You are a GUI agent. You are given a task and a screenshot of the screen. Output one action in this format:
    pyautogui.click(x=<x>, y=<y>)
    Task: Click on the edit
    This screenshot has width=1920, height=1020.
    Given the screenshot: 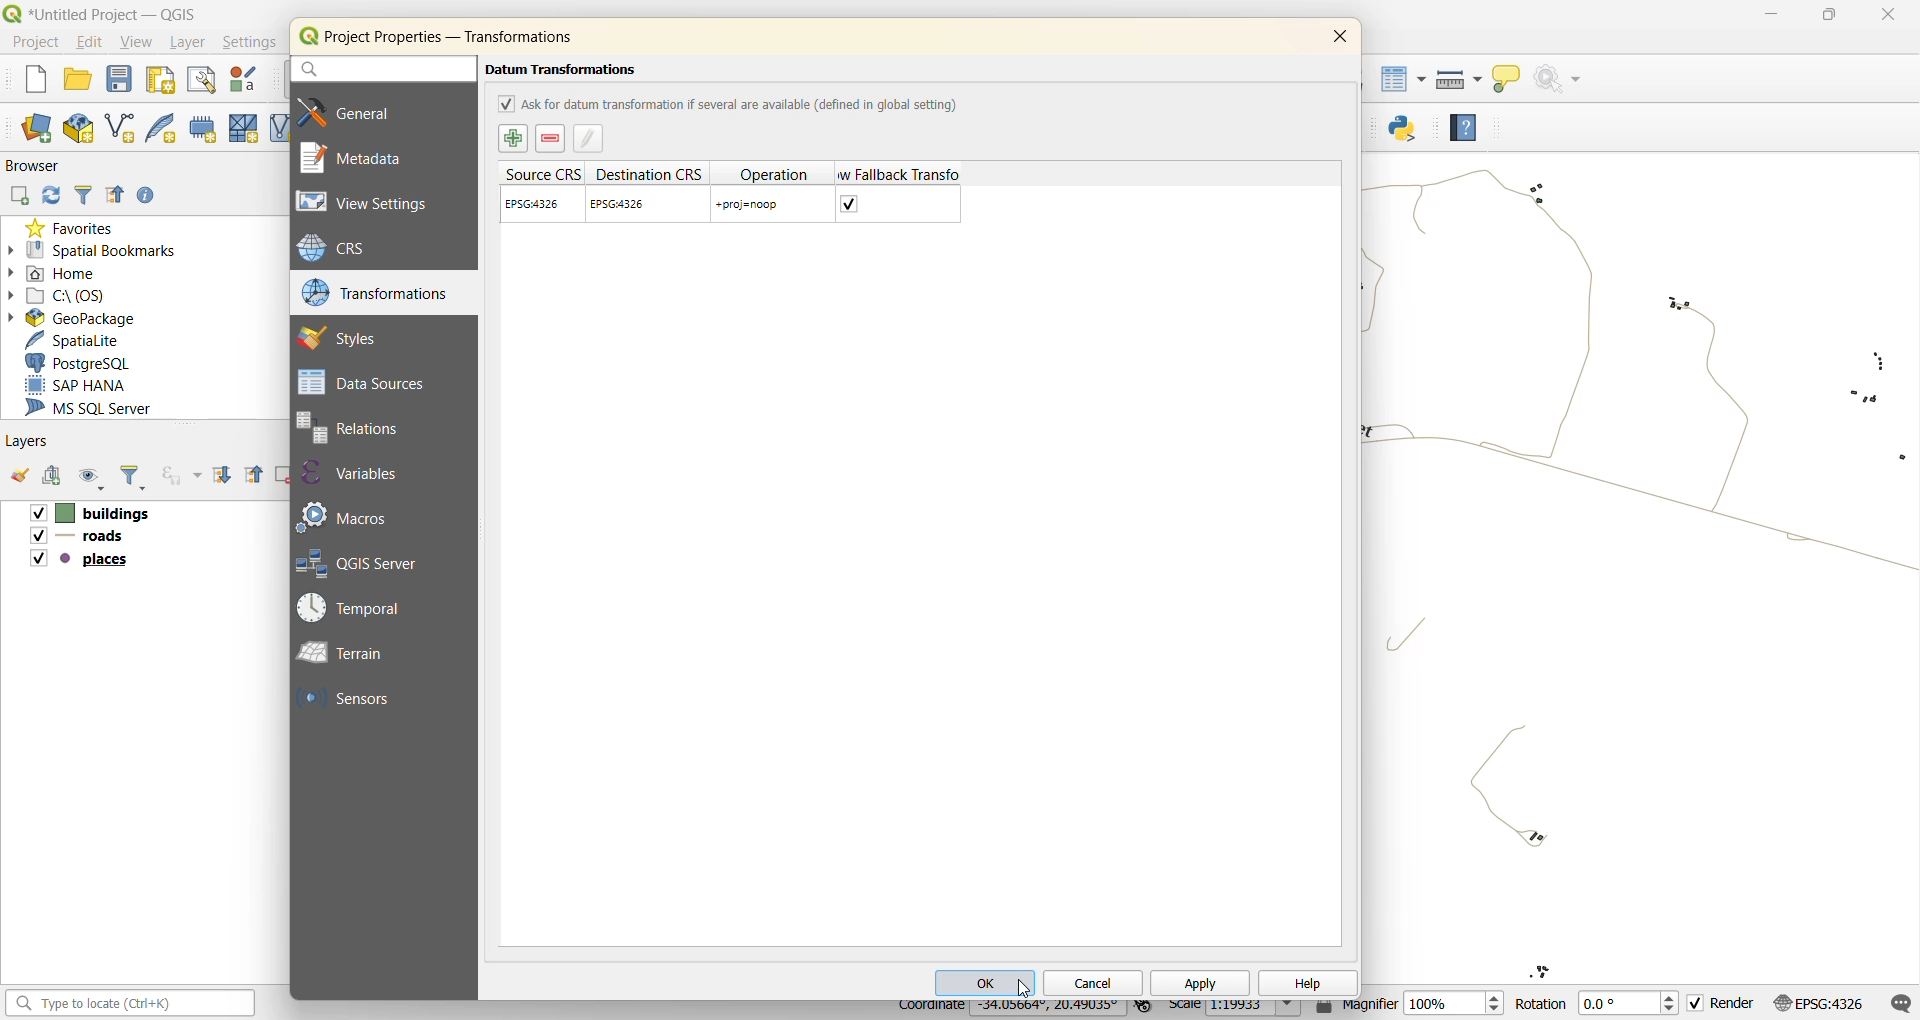 What is the action you would take?
    pyautogui.click(x=90, y=42)
    